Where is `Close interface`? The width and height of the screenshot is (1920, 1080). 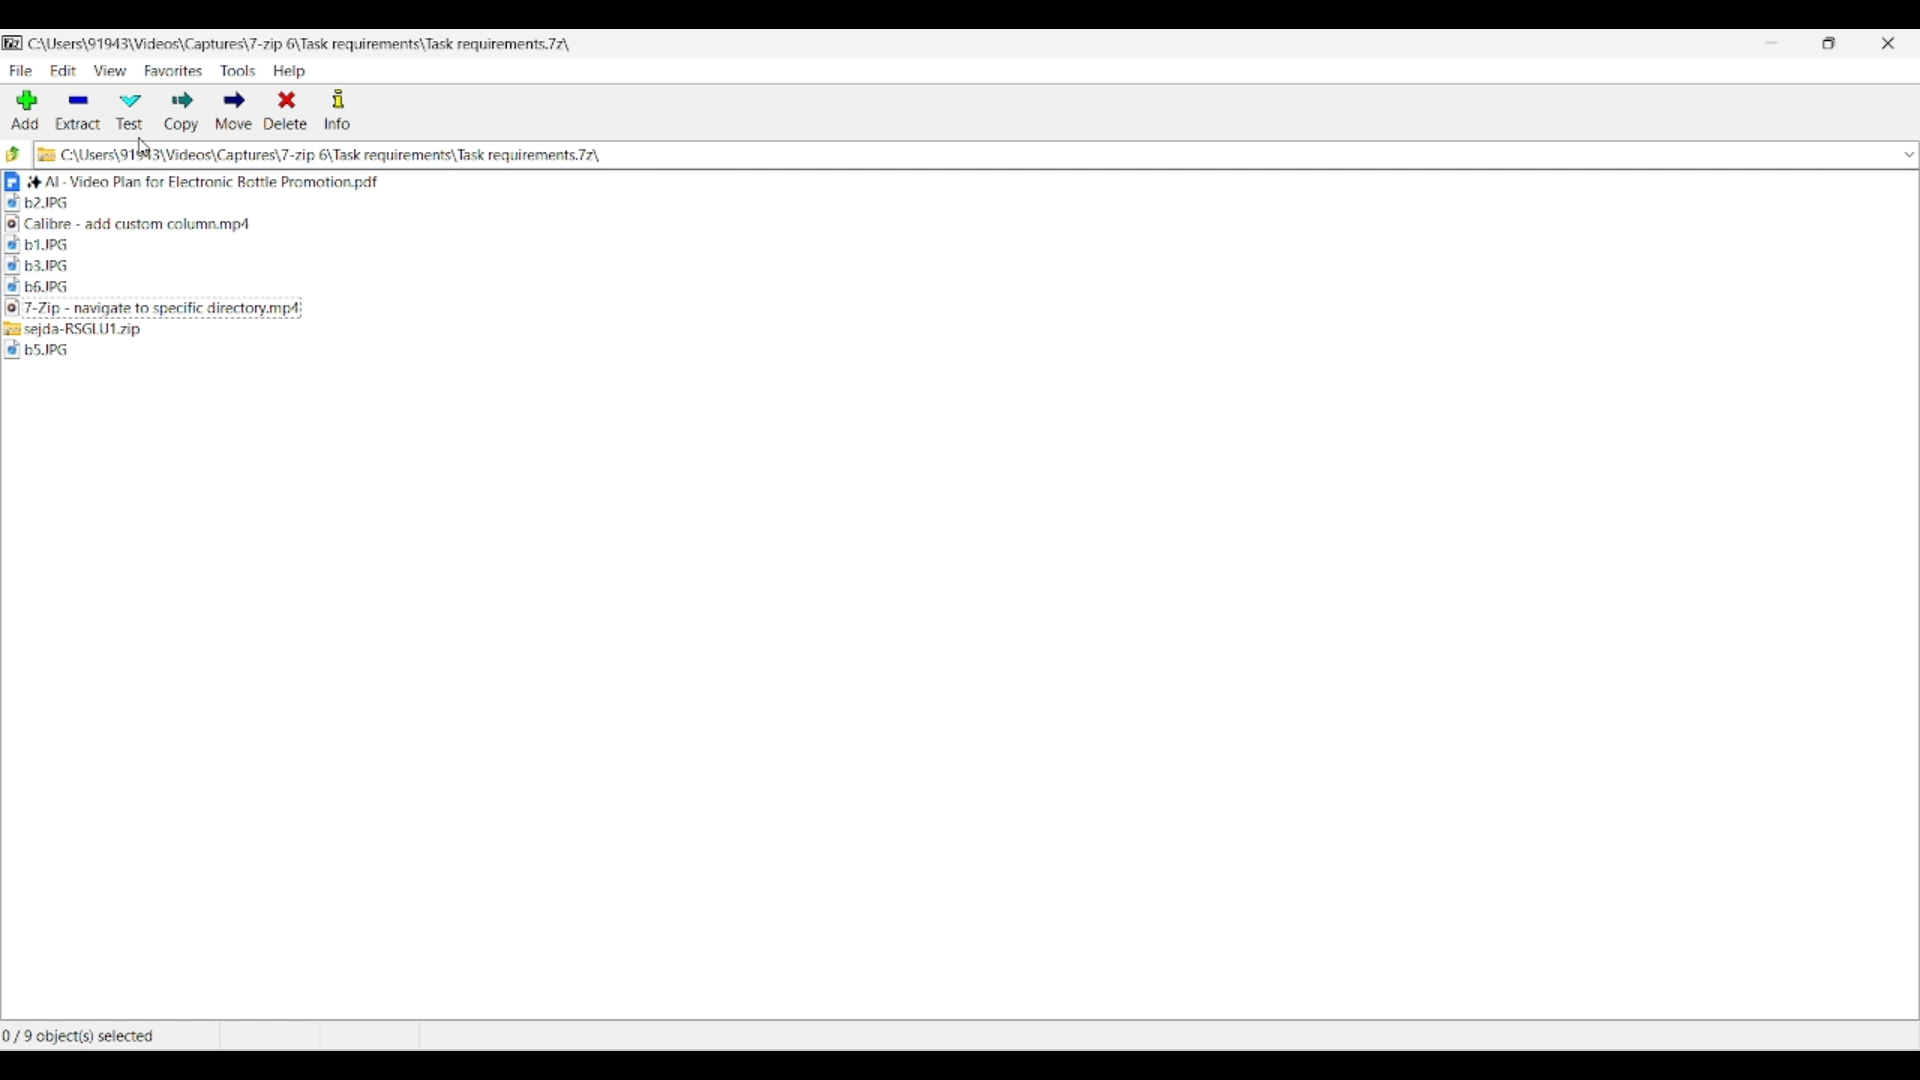 Close interface is located at coordinates (1888, 43).